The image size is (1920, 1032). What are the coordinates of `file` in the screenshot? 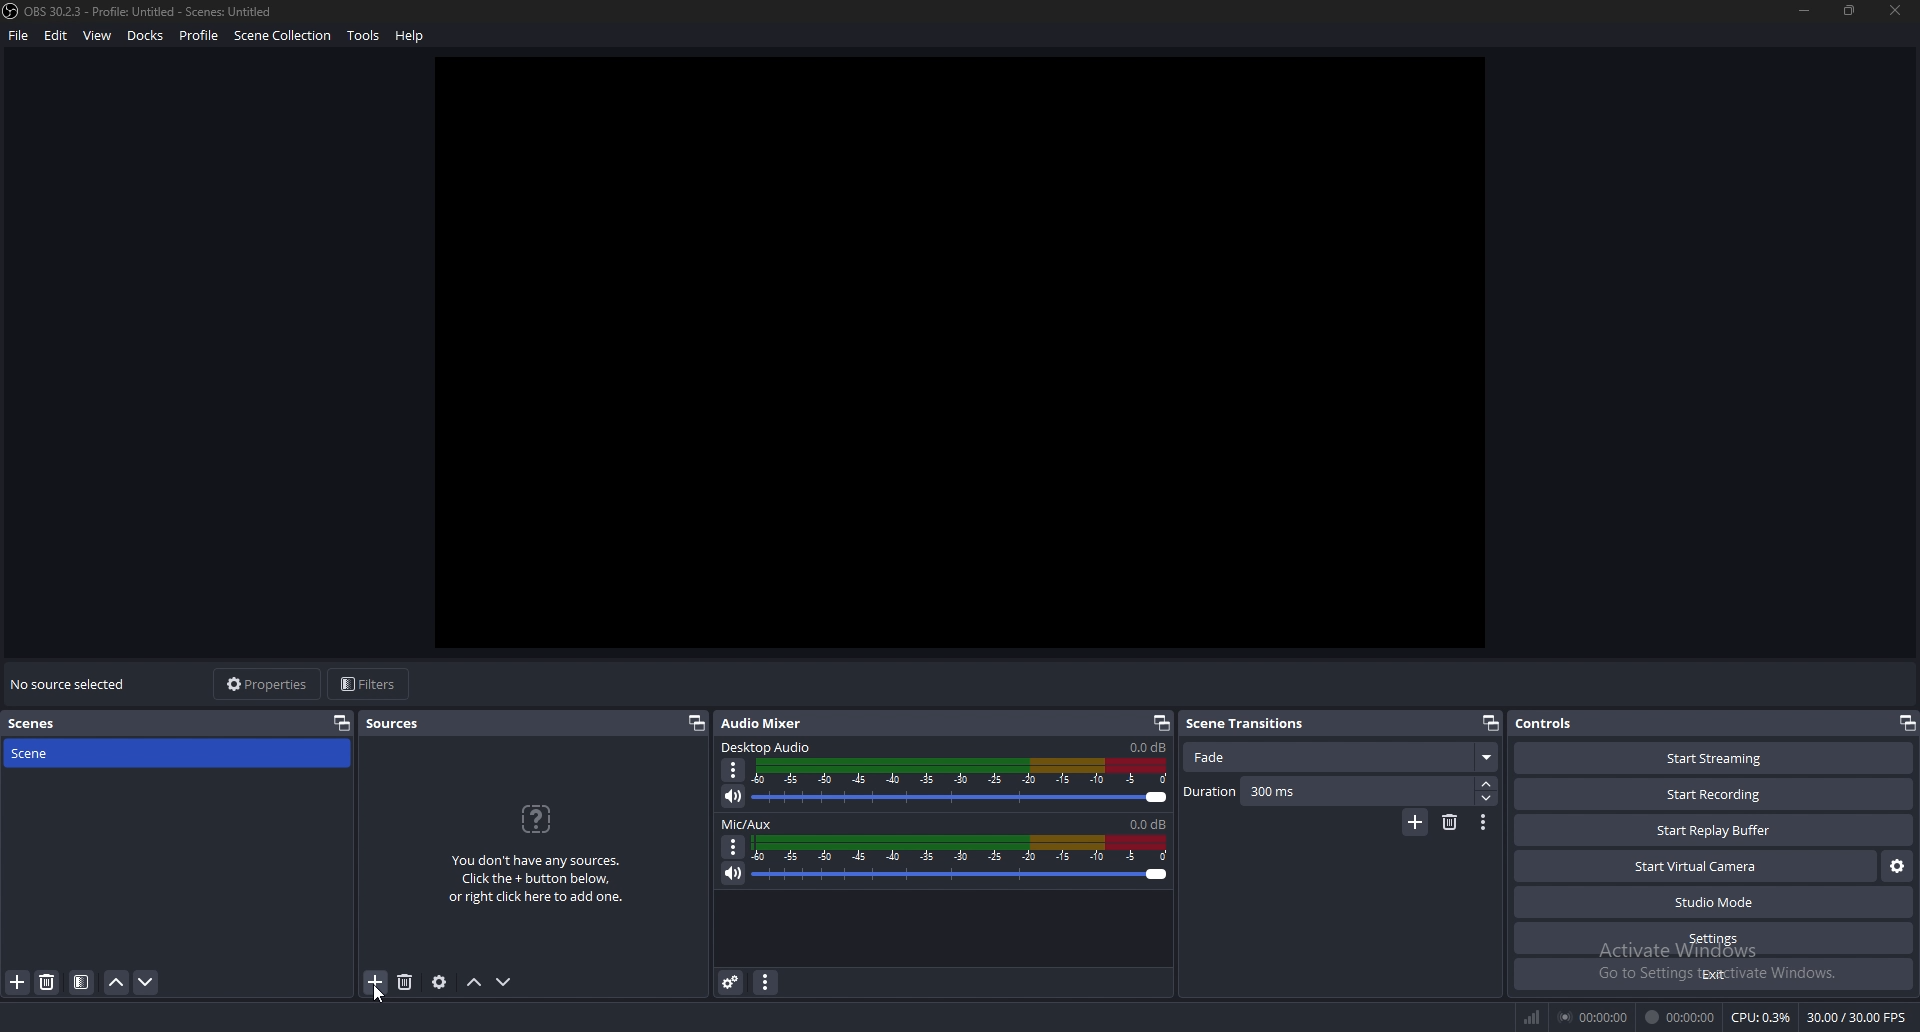 It's located at (19, 36).